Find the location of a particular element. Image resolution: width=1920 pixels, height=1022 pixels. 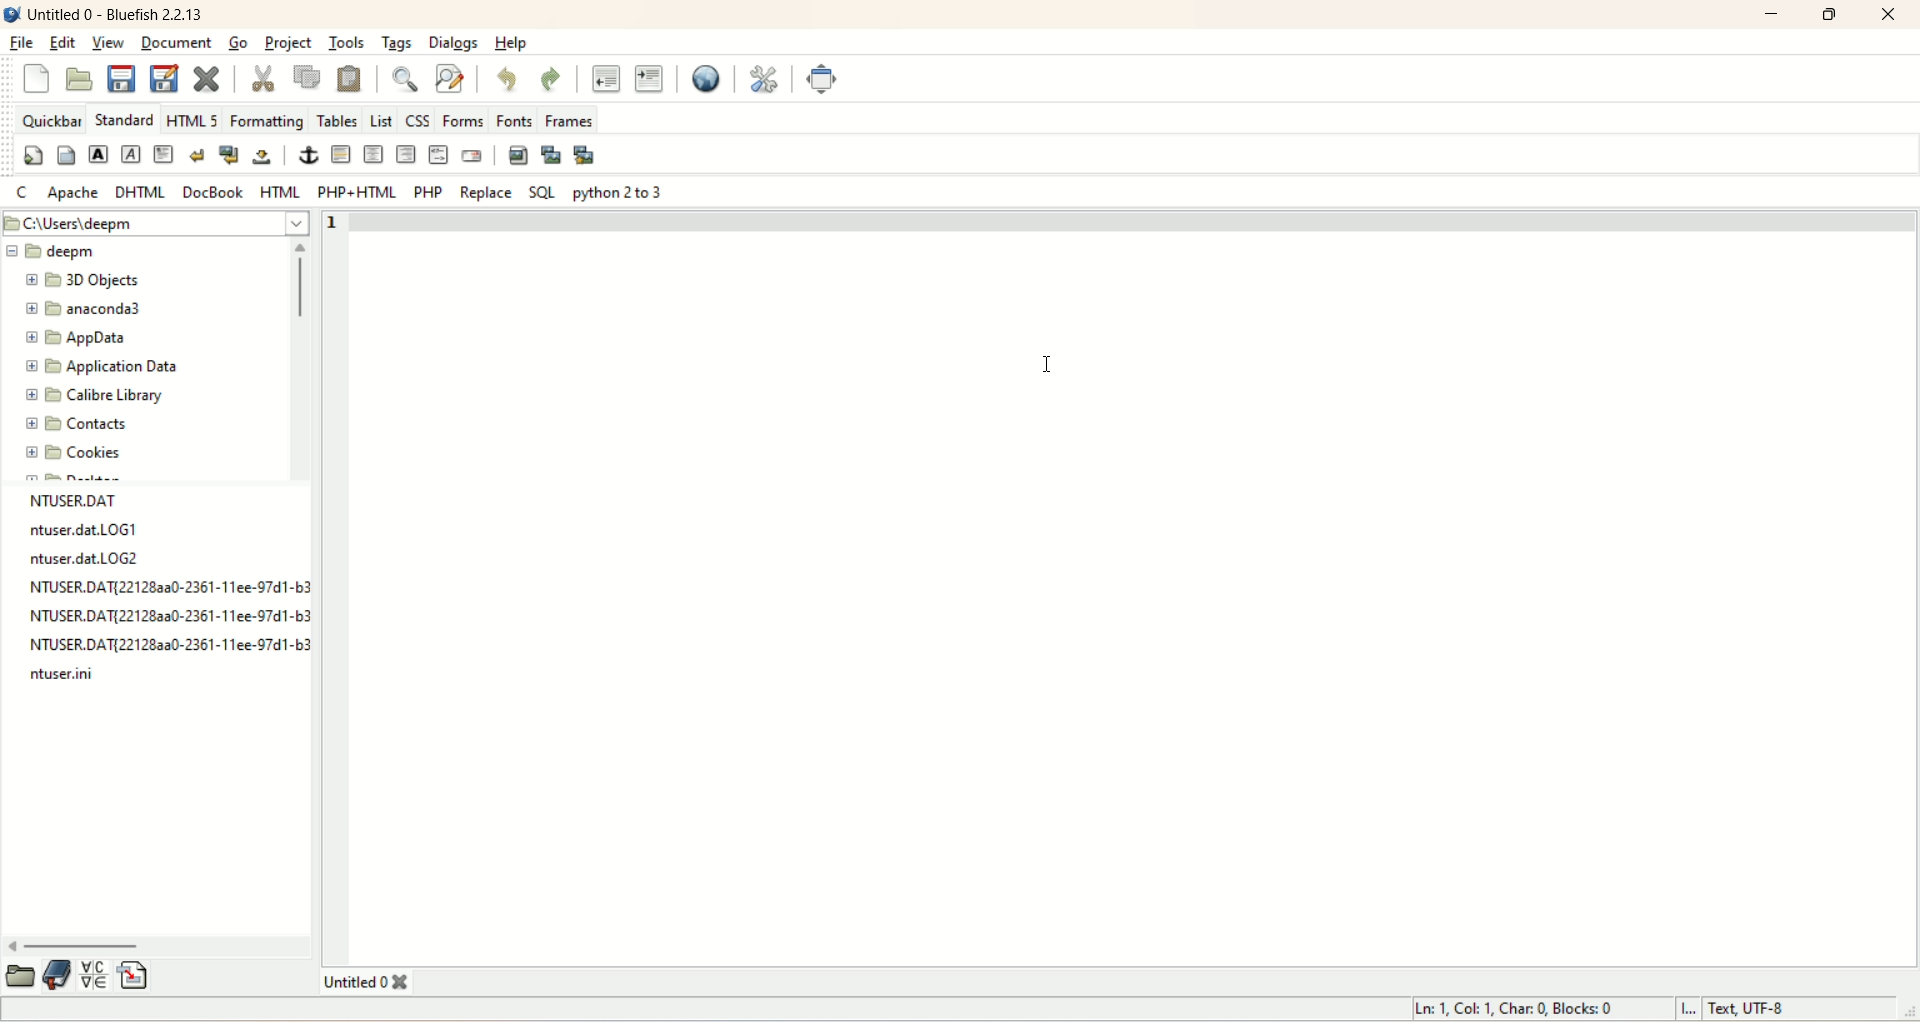

indent is located at coordinates (651, 77).